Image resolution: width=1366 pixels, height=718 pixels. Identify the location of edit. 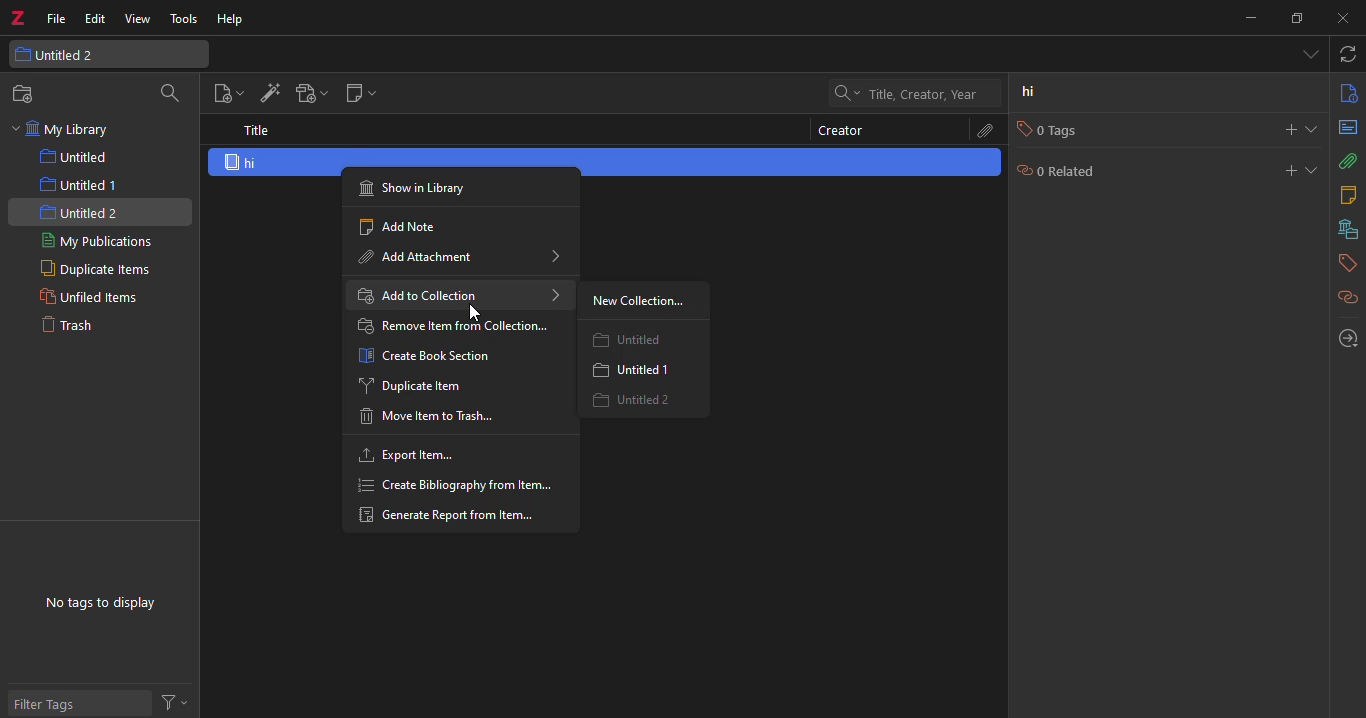
(94, 19).